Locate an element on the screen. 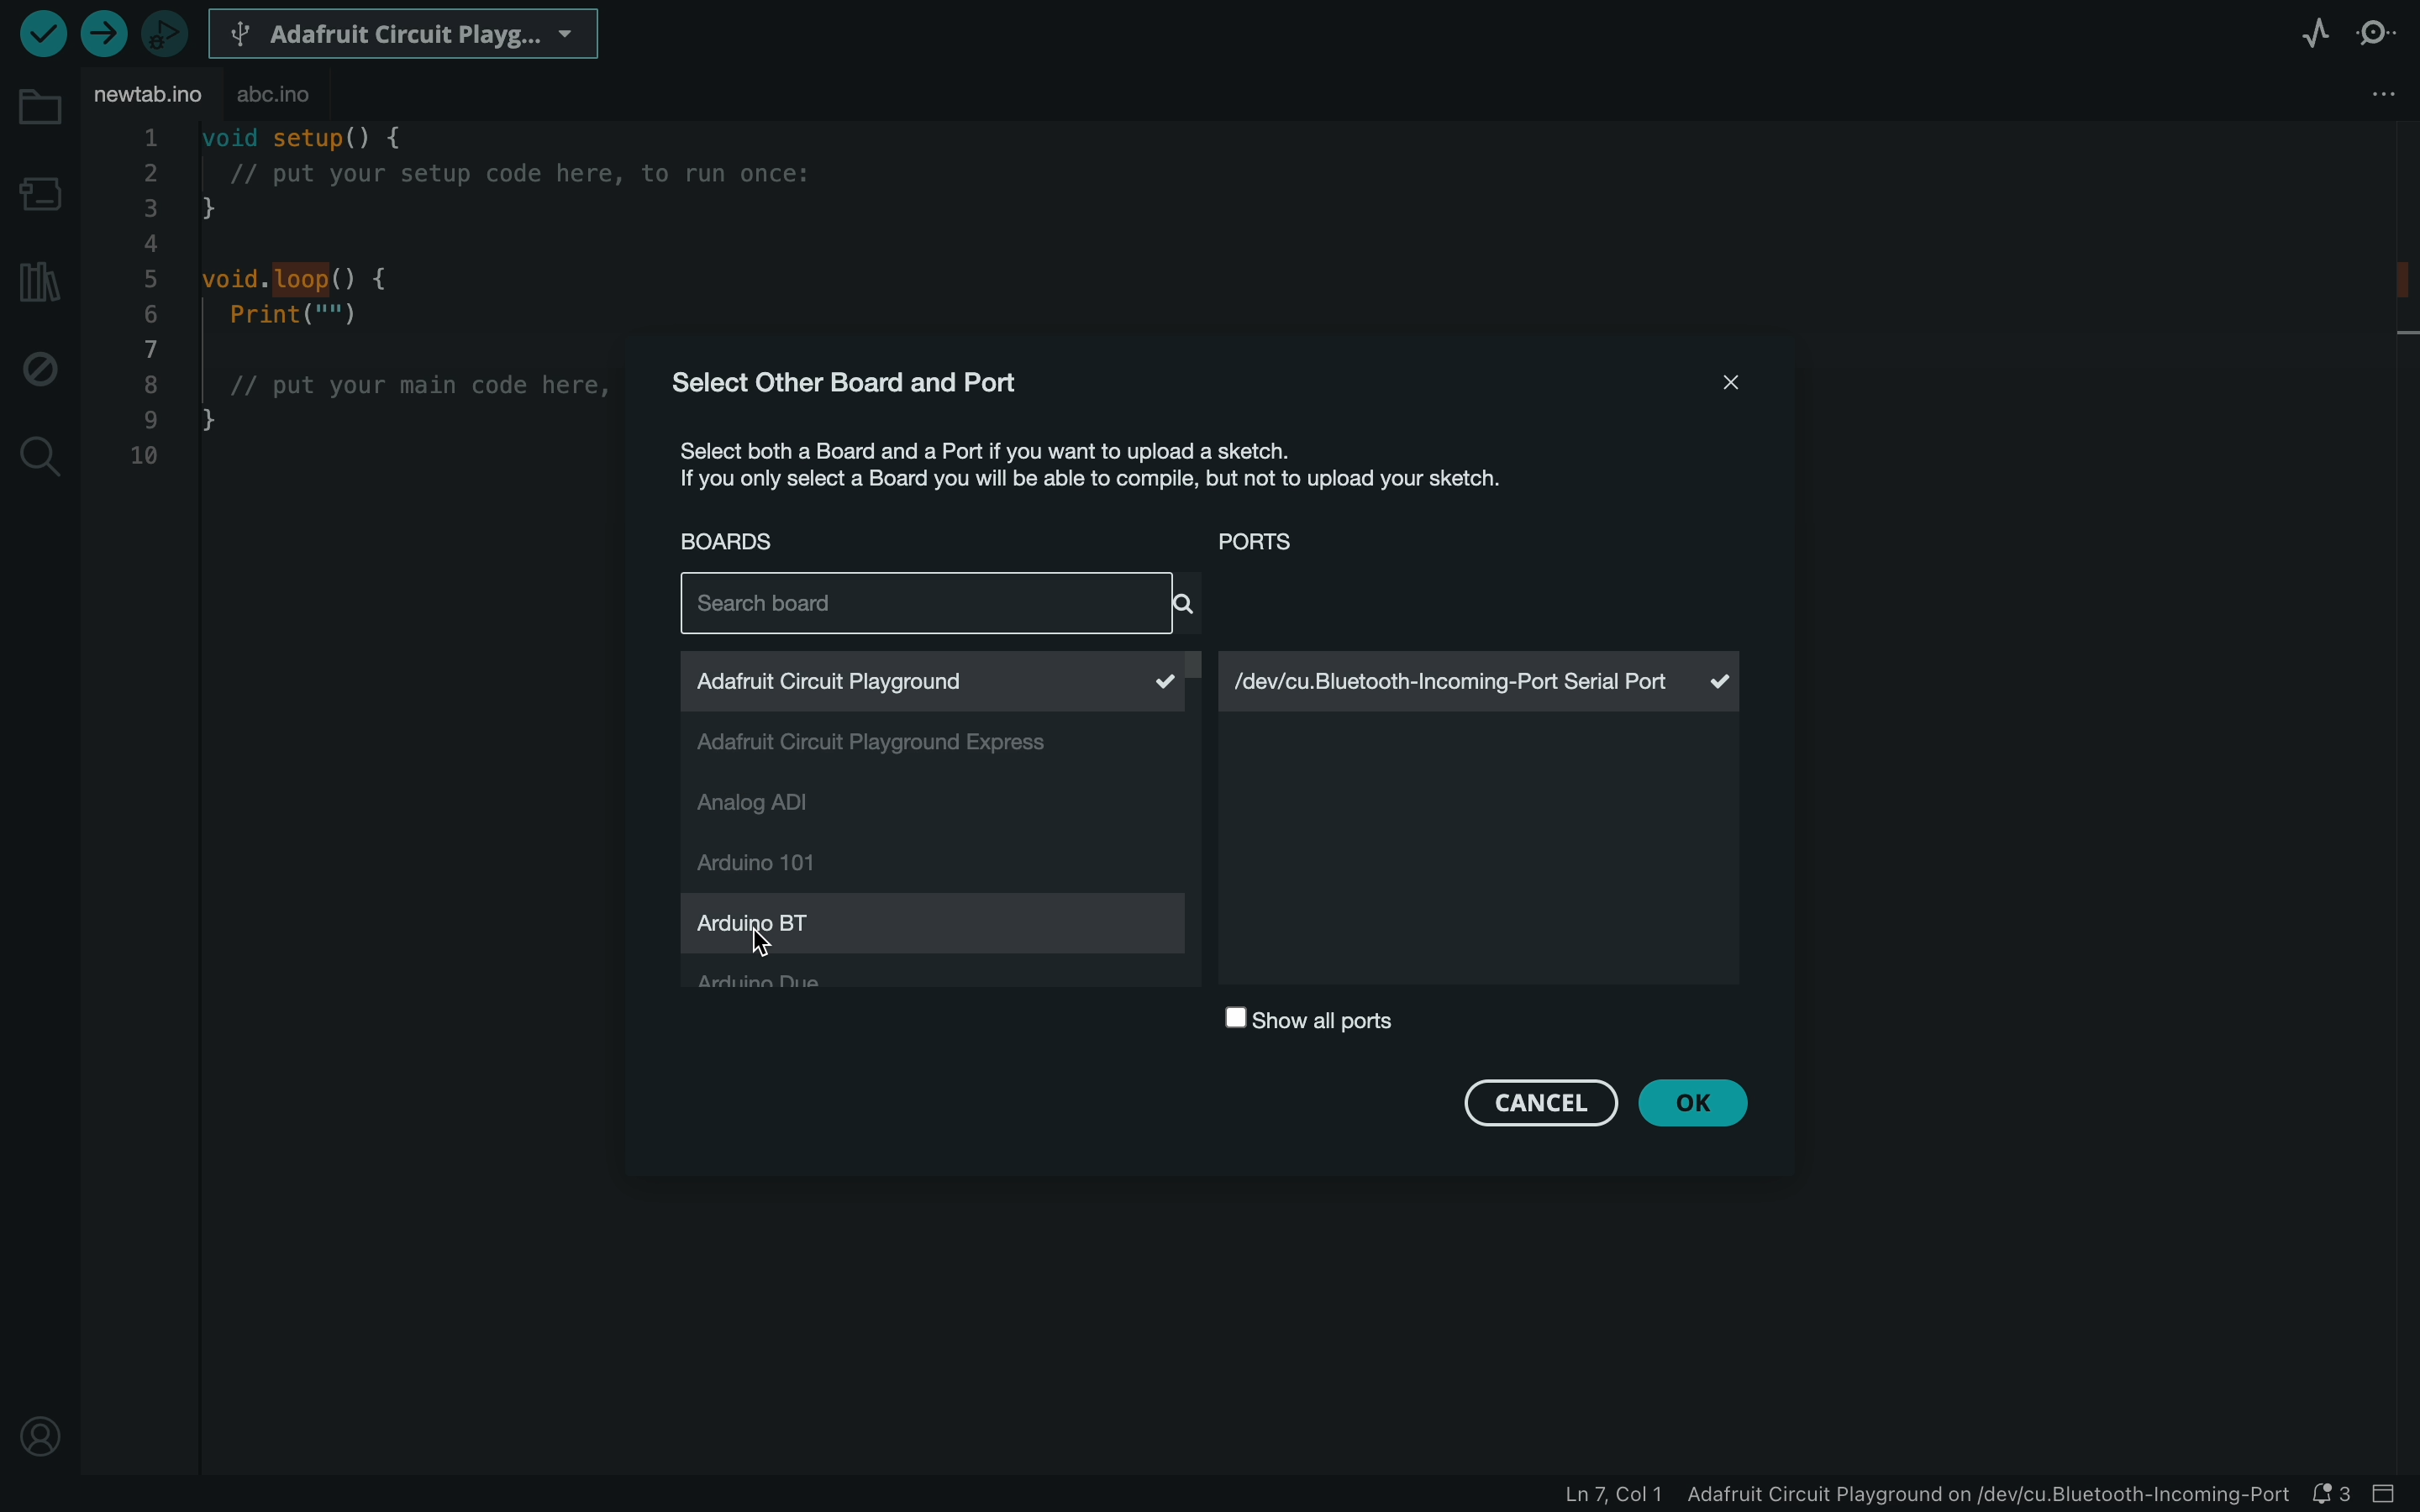 The height and width of the screenshot is (1512, 2420). notification is located at coordinates (2333, 1496).